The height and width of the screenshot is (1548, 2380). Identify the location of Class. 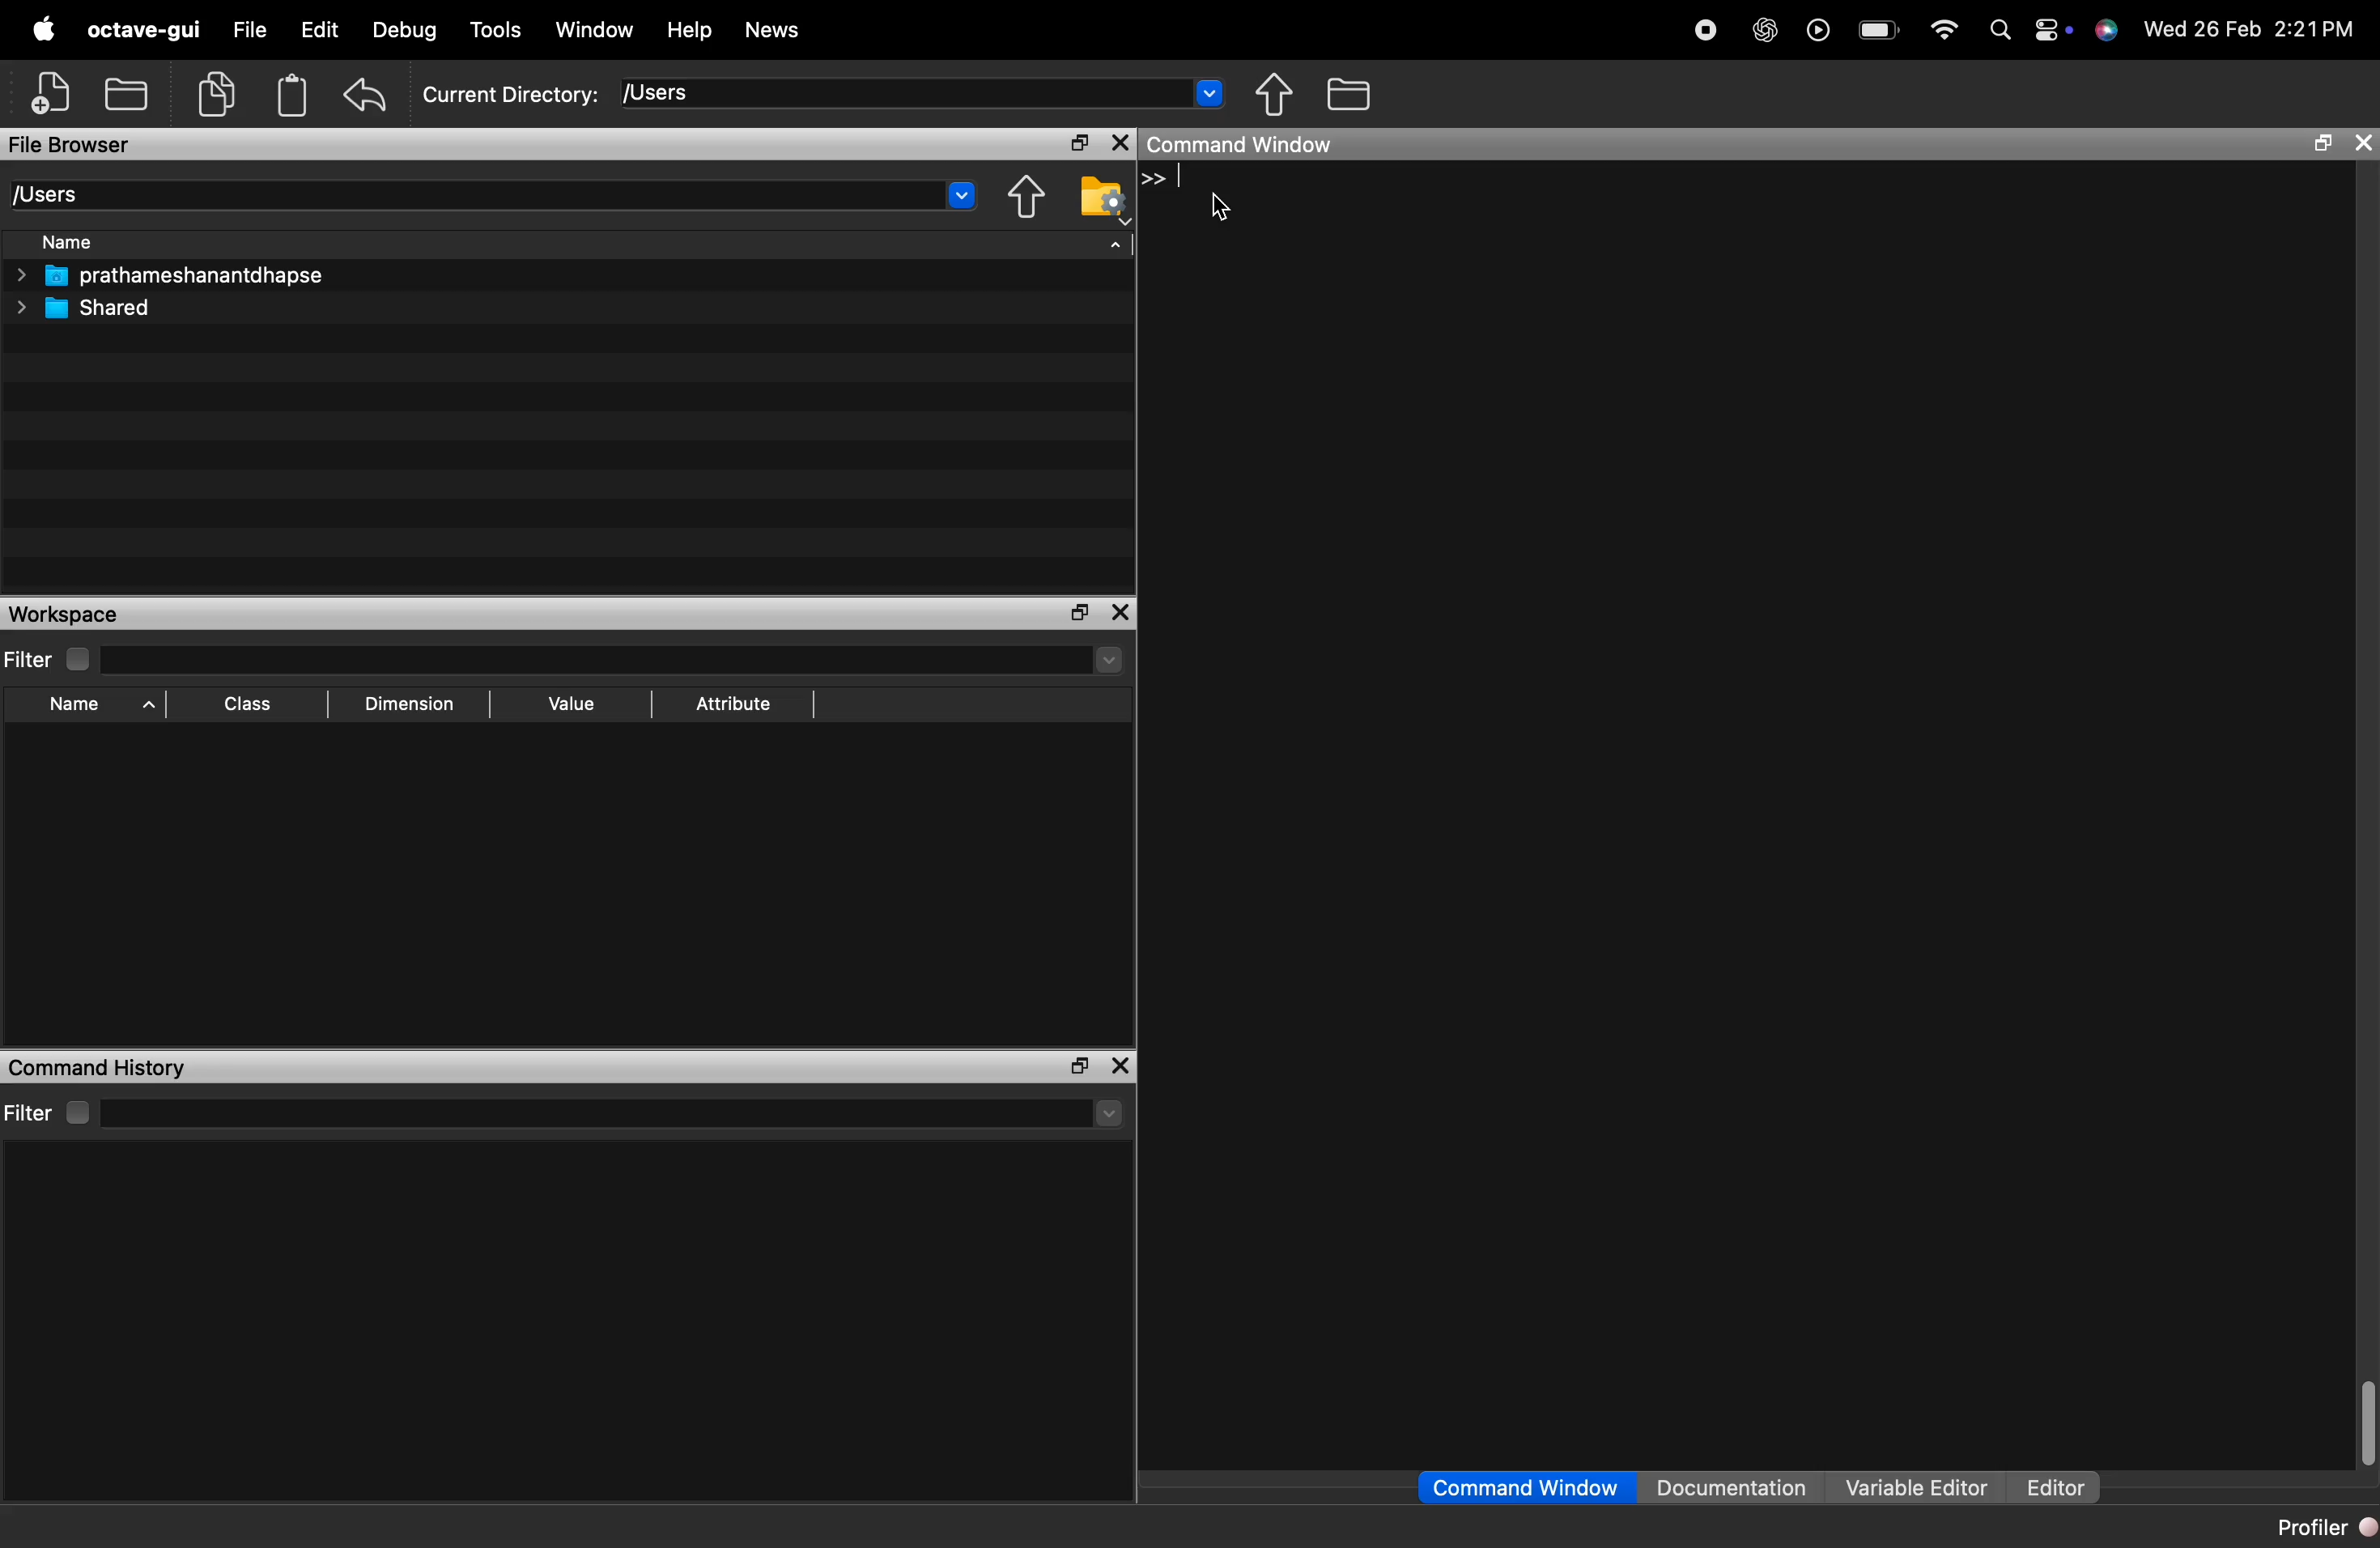
(250, 702).